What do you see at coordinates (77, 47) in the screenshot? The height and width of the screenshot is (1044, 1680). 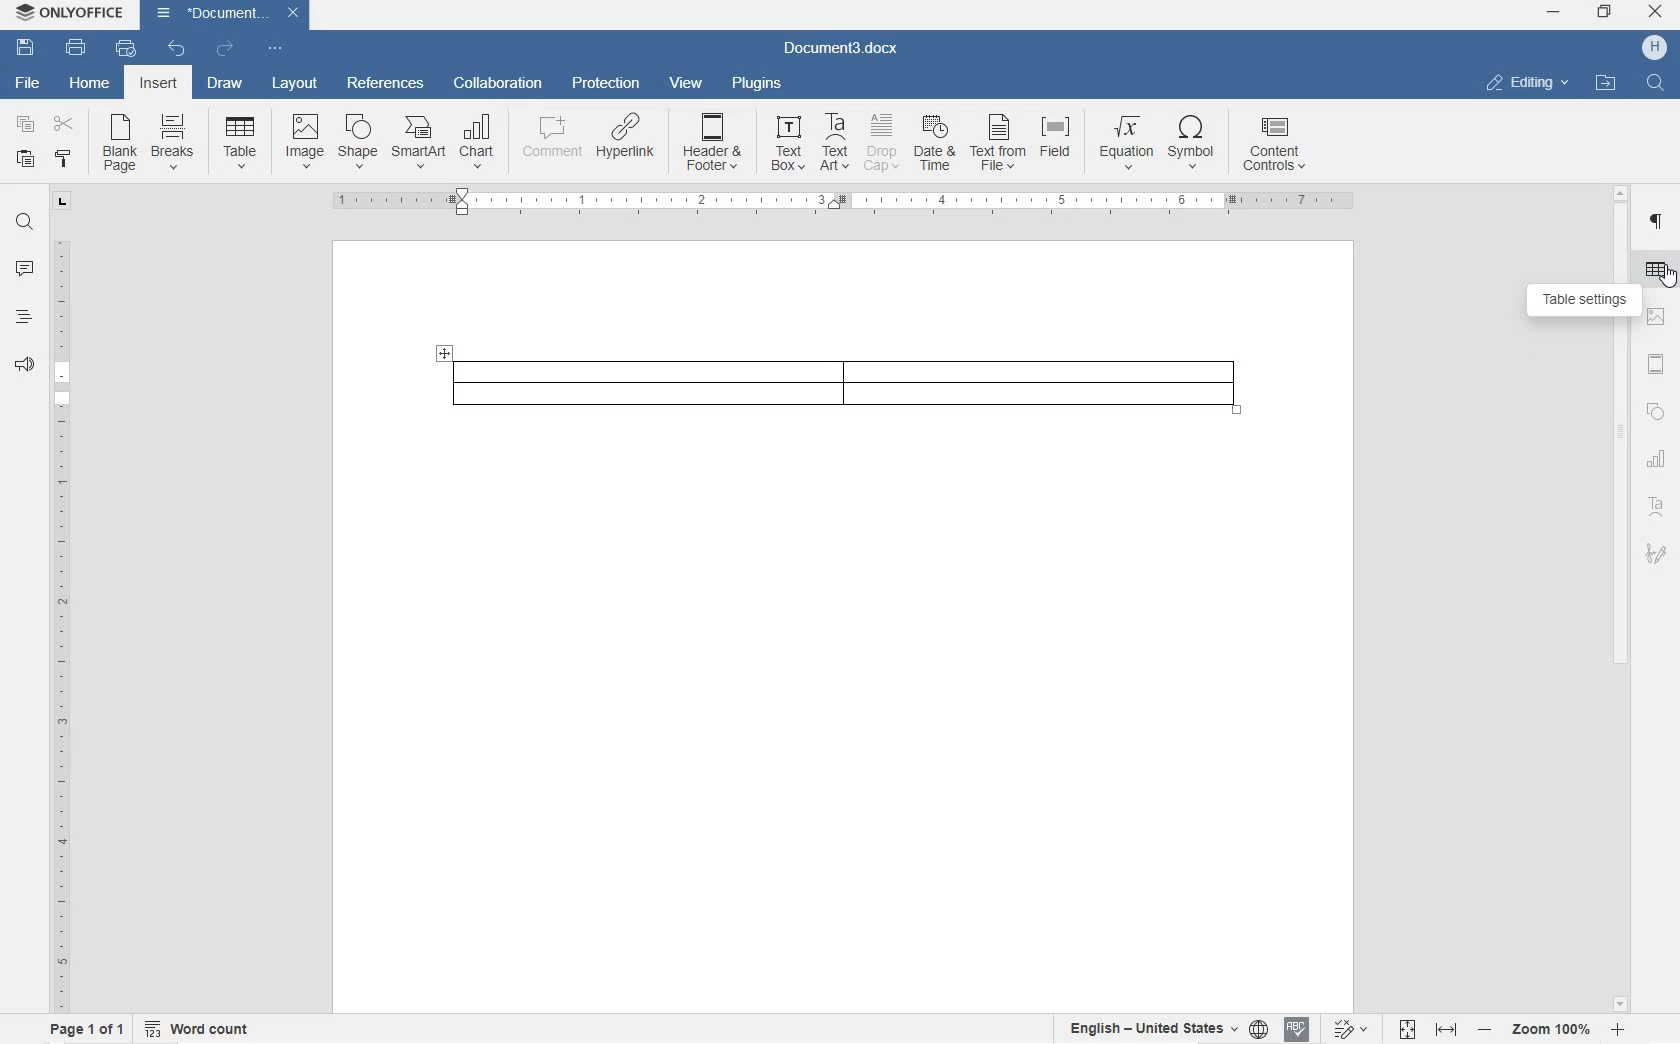 I see `PRINT` at bounding box center [77, 47].